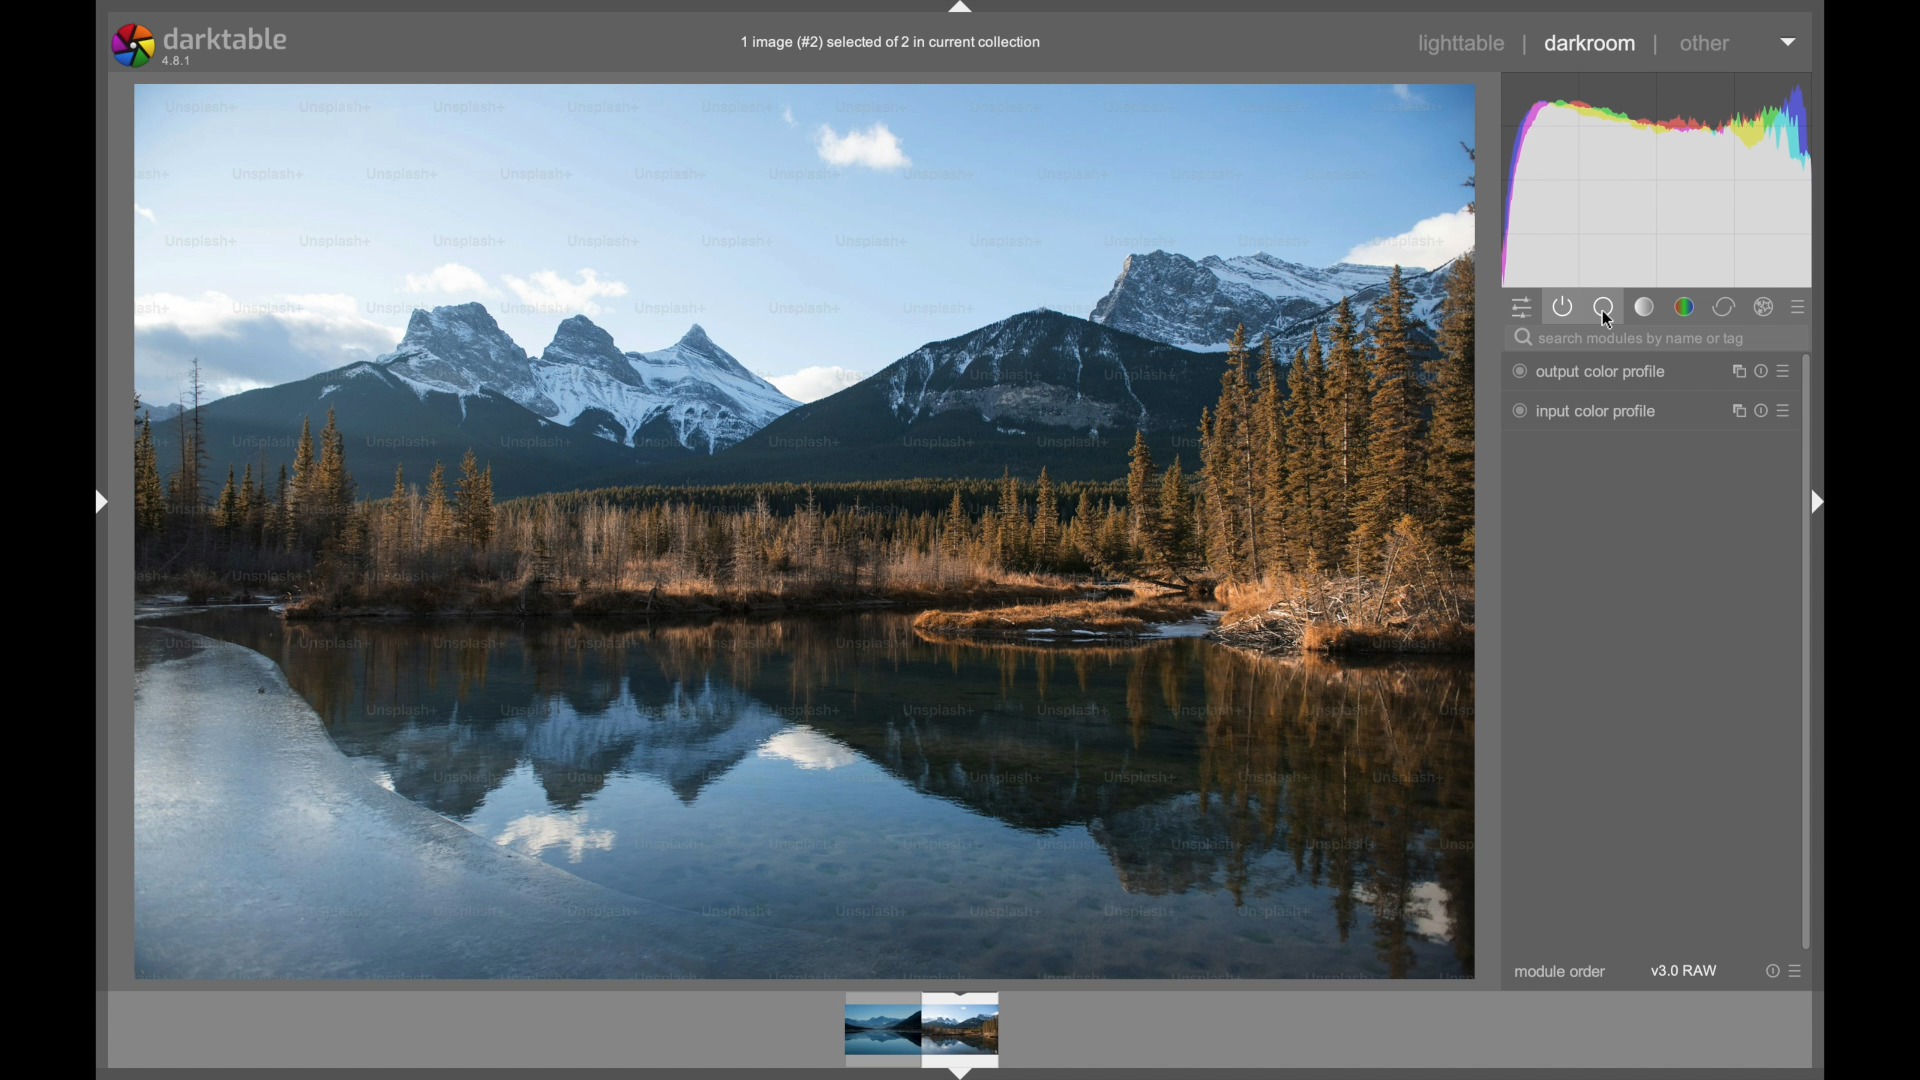  I want to click on resets, so click(1761, 370).